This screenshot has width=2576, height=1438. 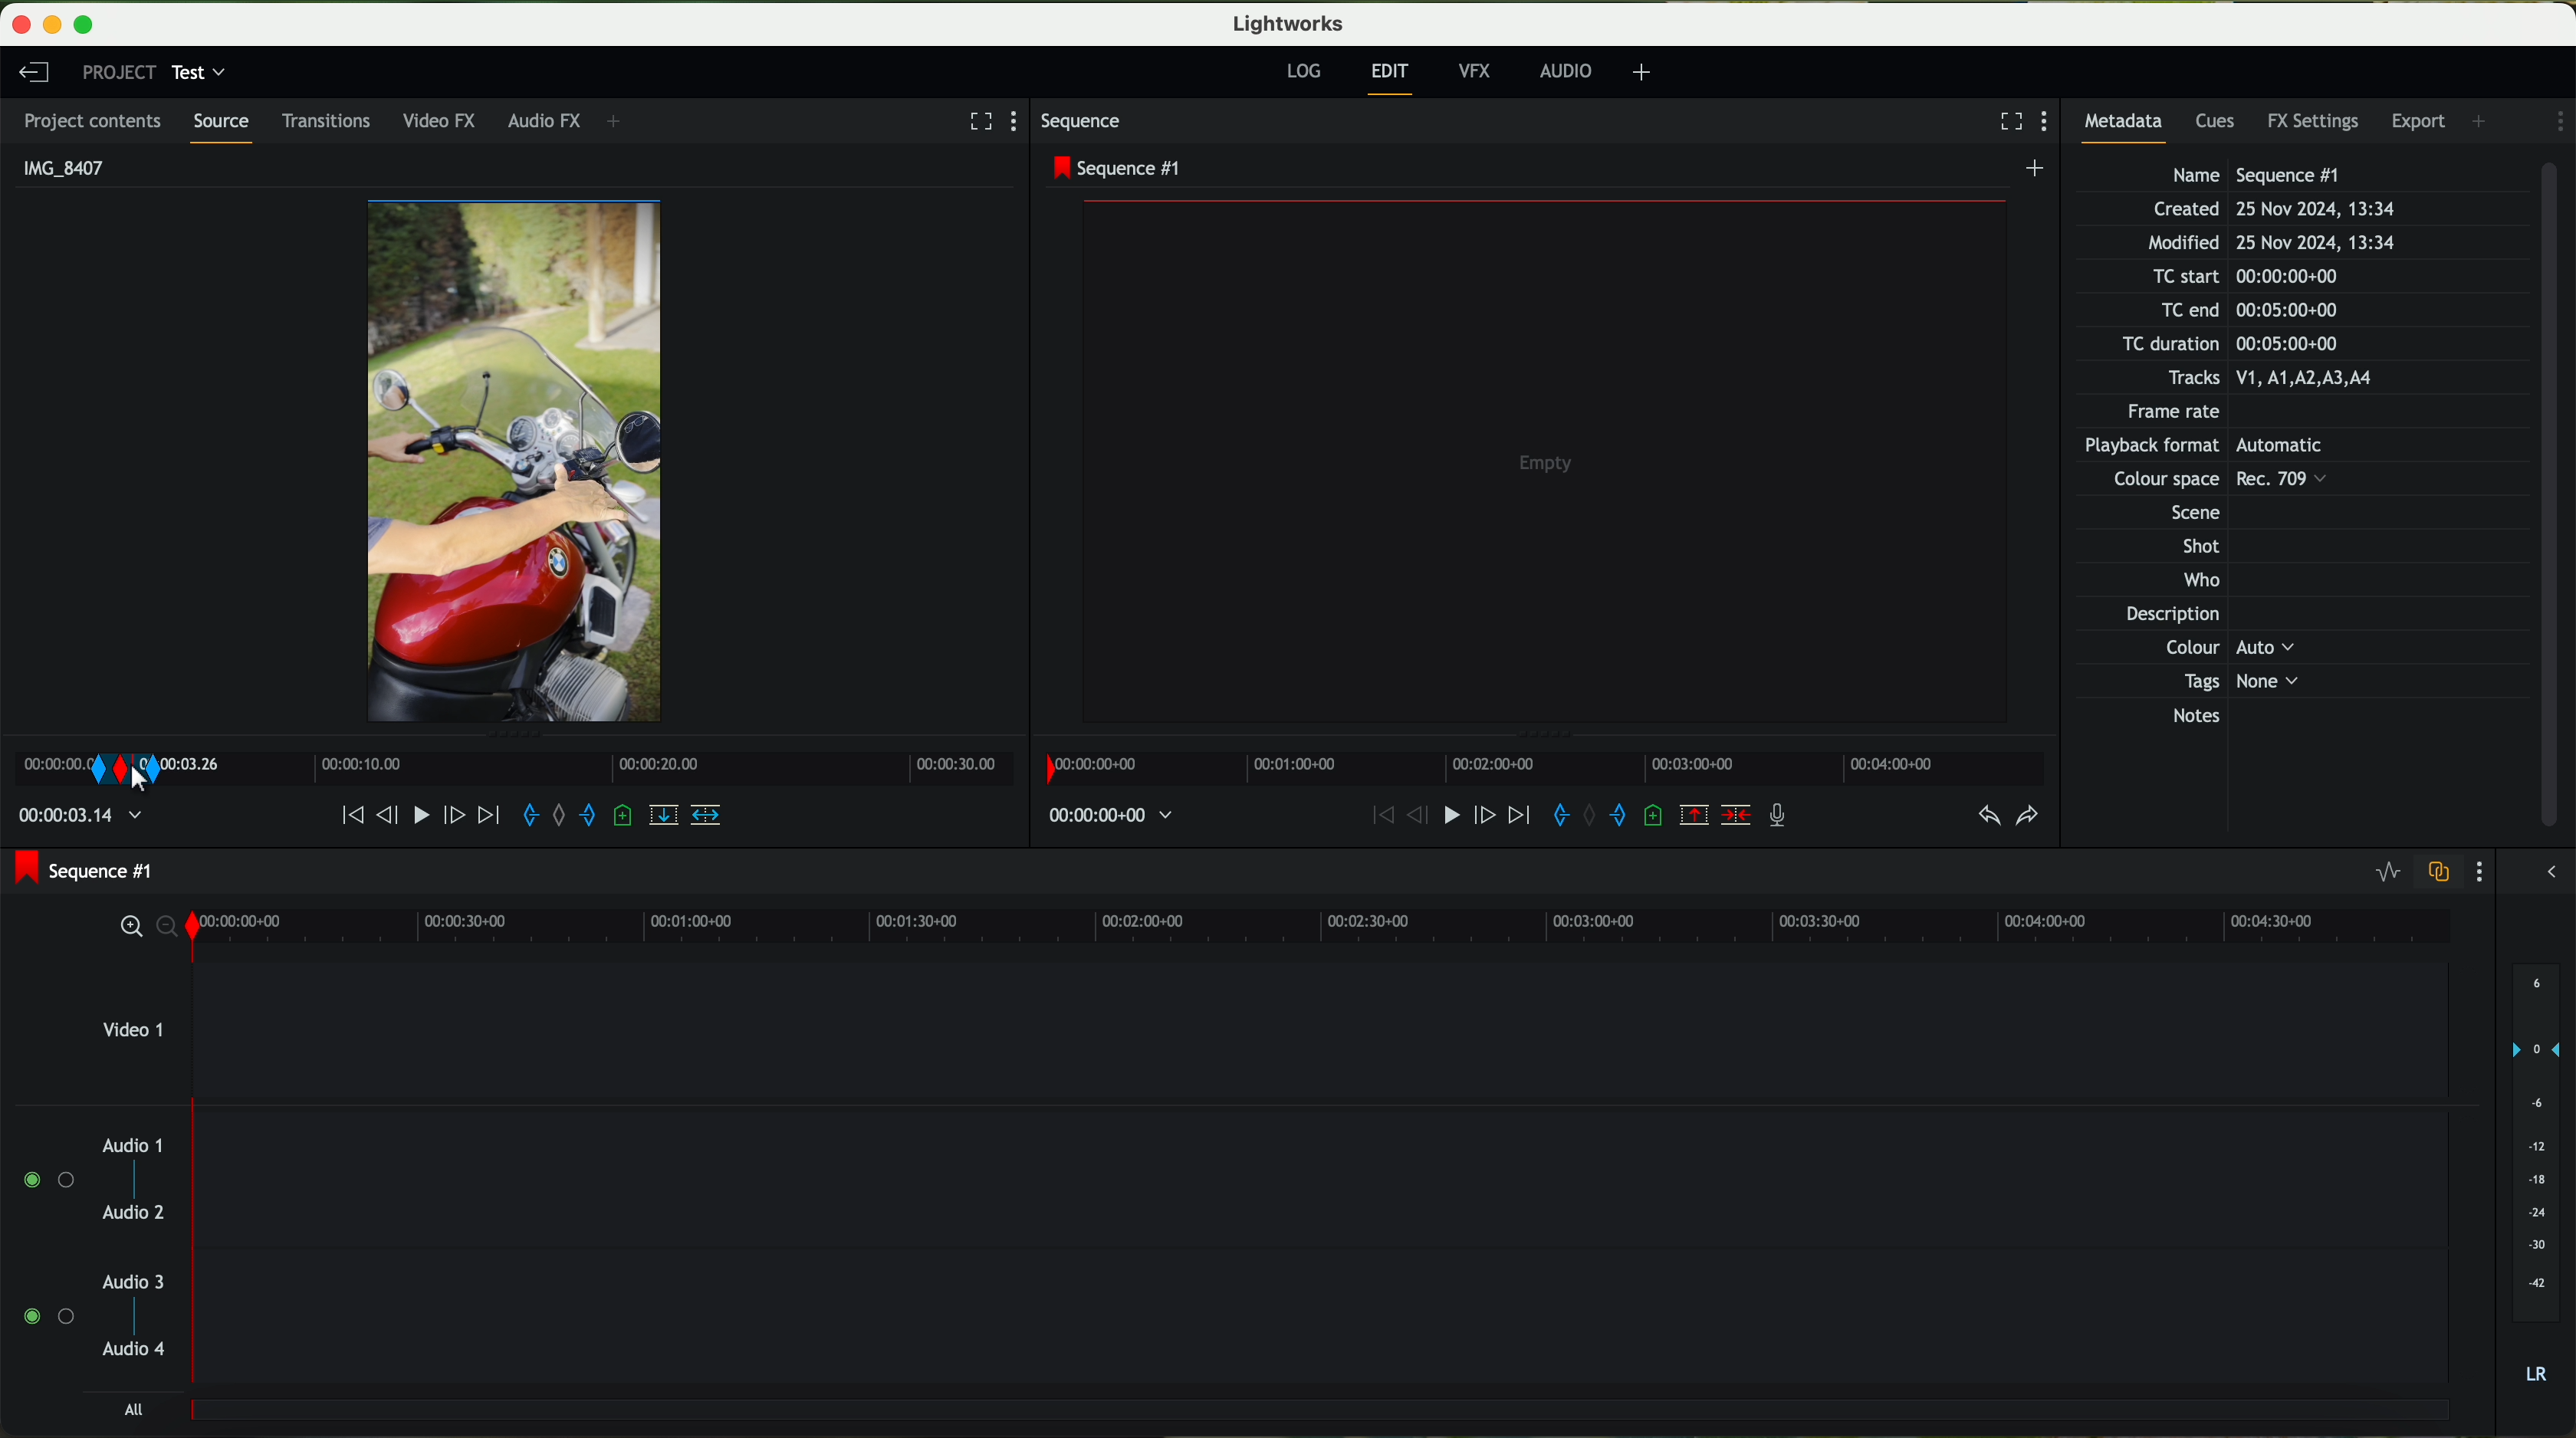 What do you see at coordinates (565, 816) in the screenshot?
I see `clear marks` at bounding box center [565, 816].